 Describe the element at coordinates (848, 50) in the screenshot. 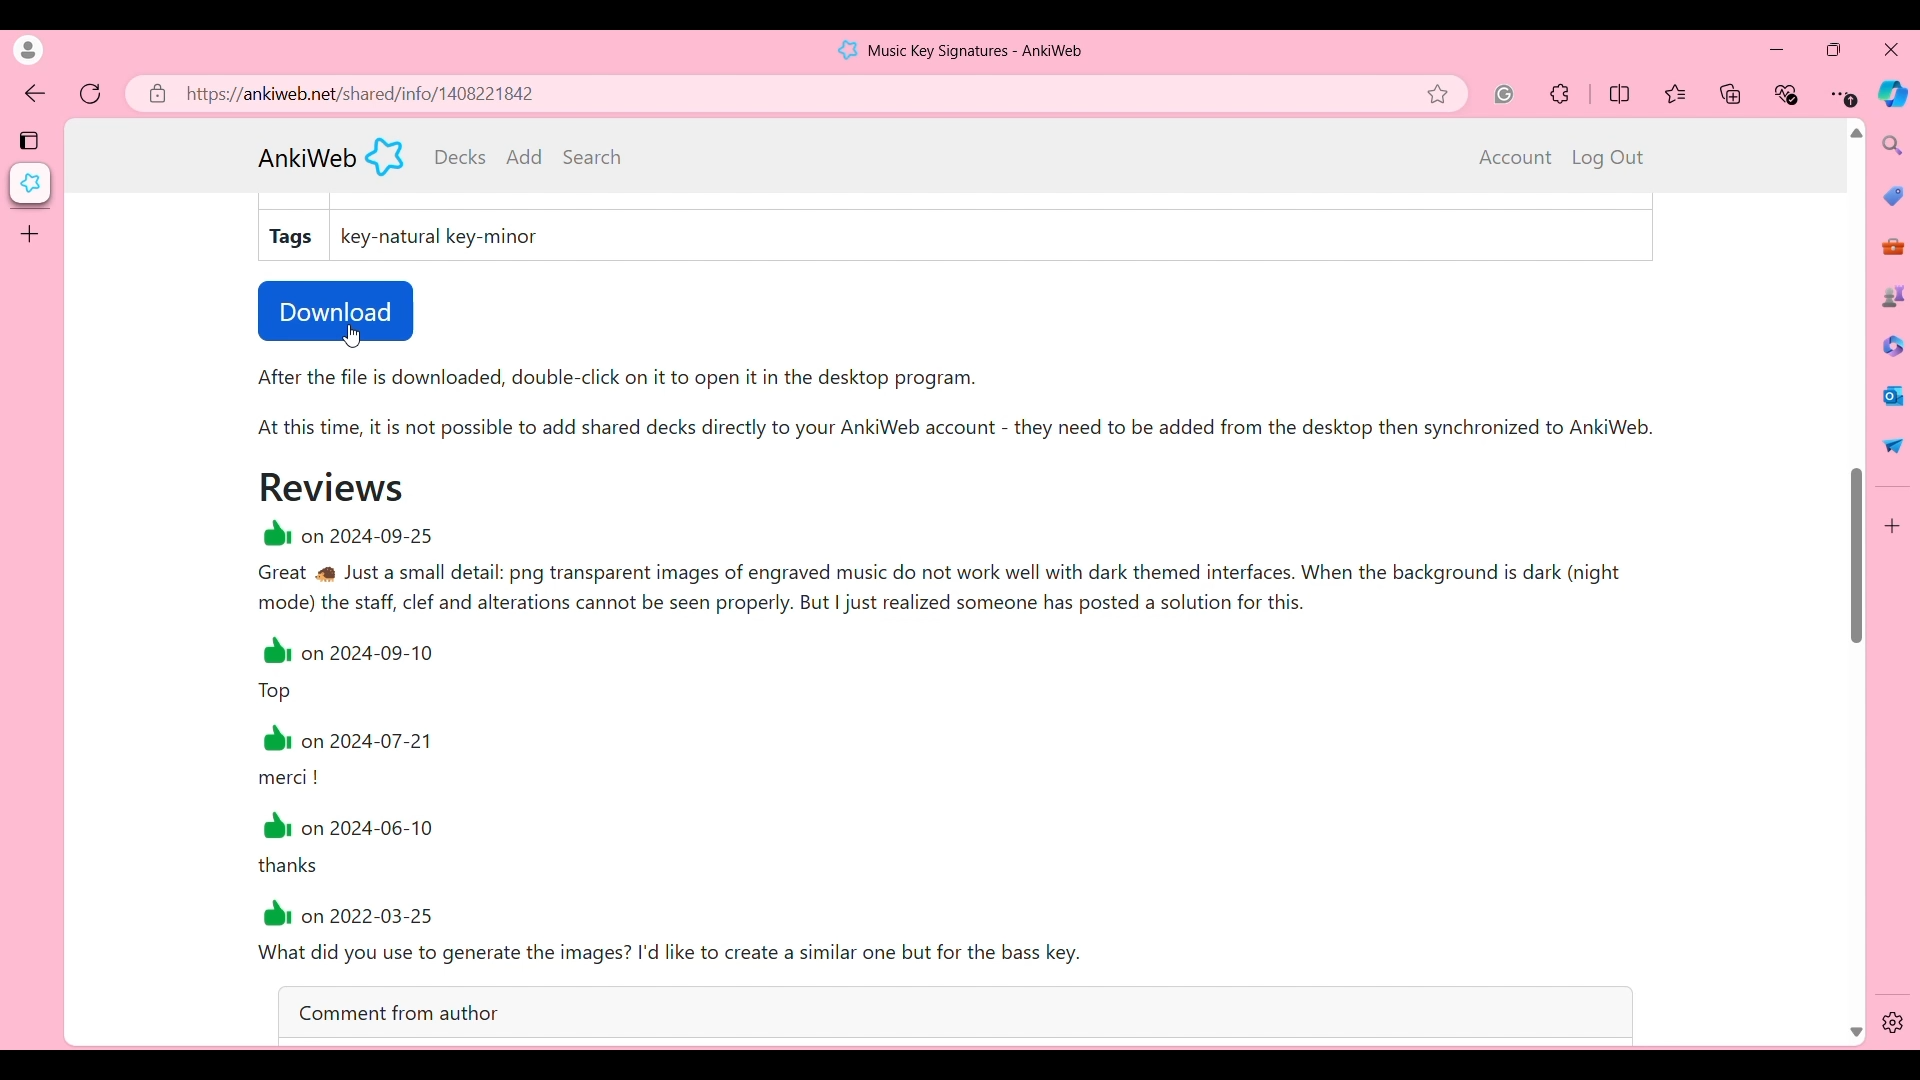

I see `Software logo` at that location.